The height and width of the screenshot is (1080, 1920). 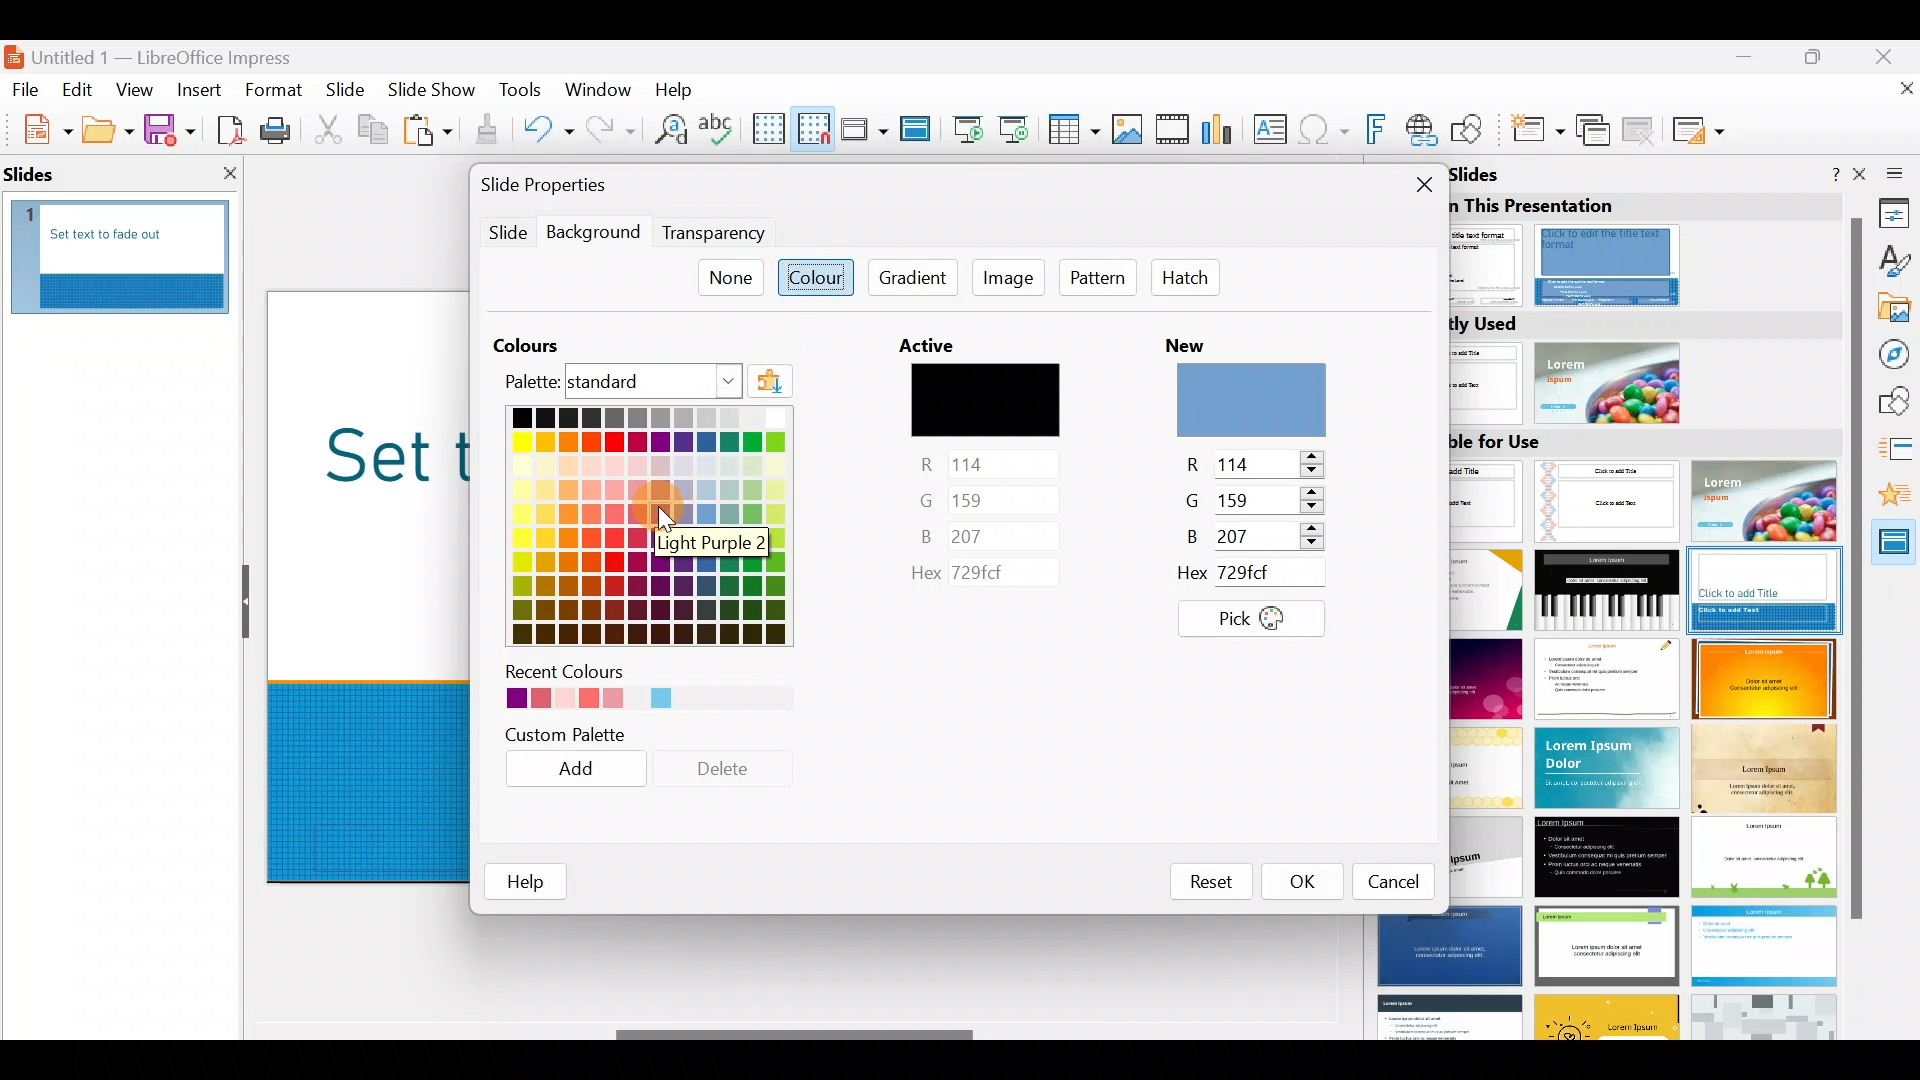 I want to click on Reset, so click(x=1207, y=878).